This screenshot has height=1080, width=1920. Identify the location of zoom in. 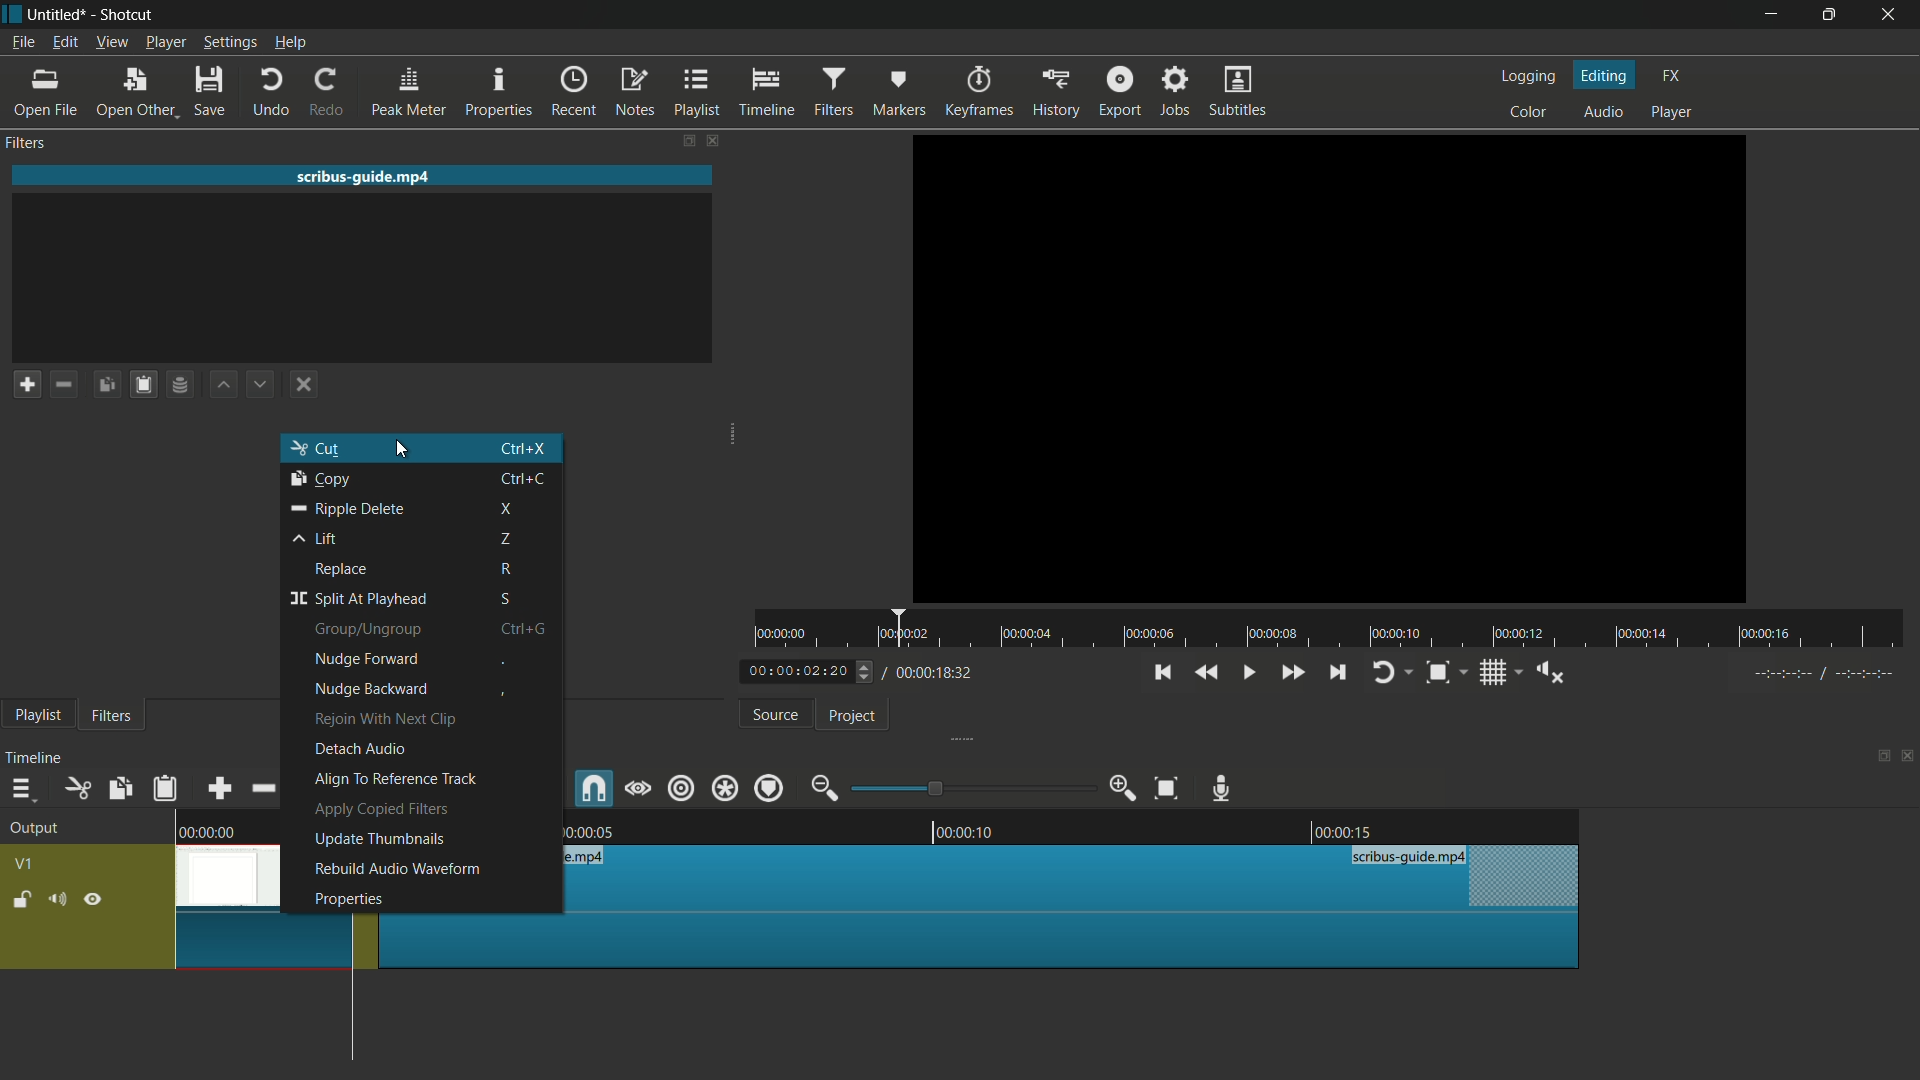
(1121, 789).